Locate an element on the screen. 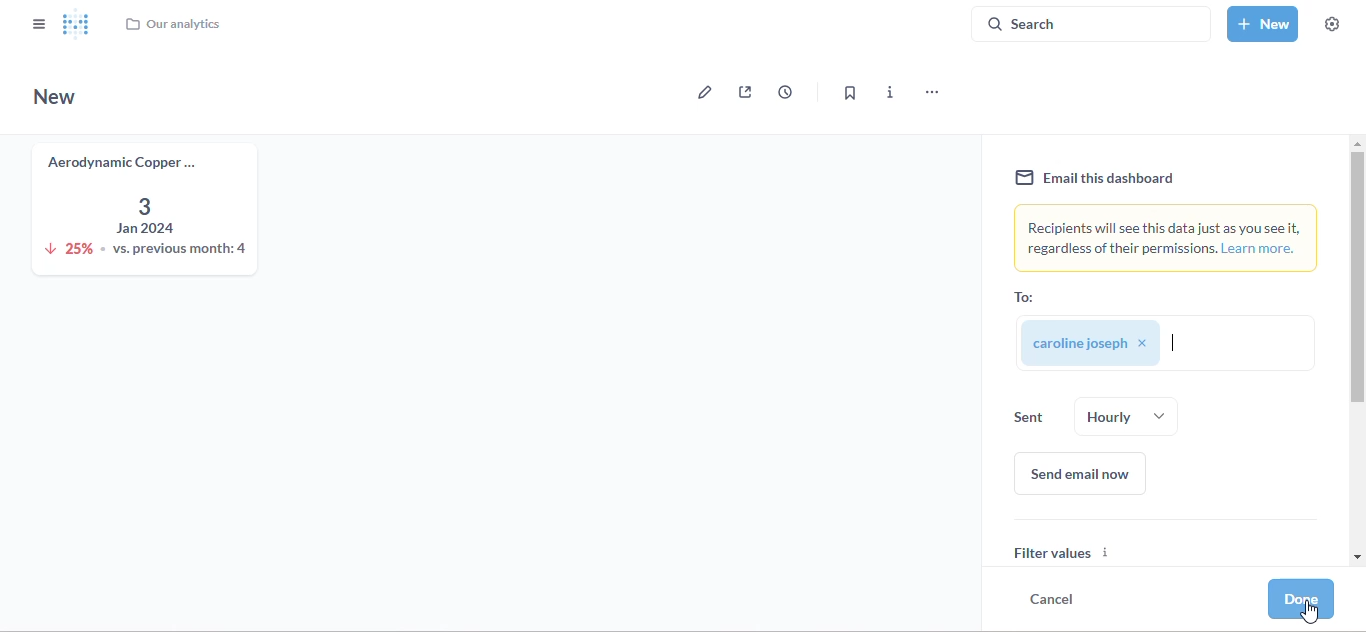 Image resolution: width=1366 pixels, height=632 pixels. edit dashboard is located at coordinates (700, 92).